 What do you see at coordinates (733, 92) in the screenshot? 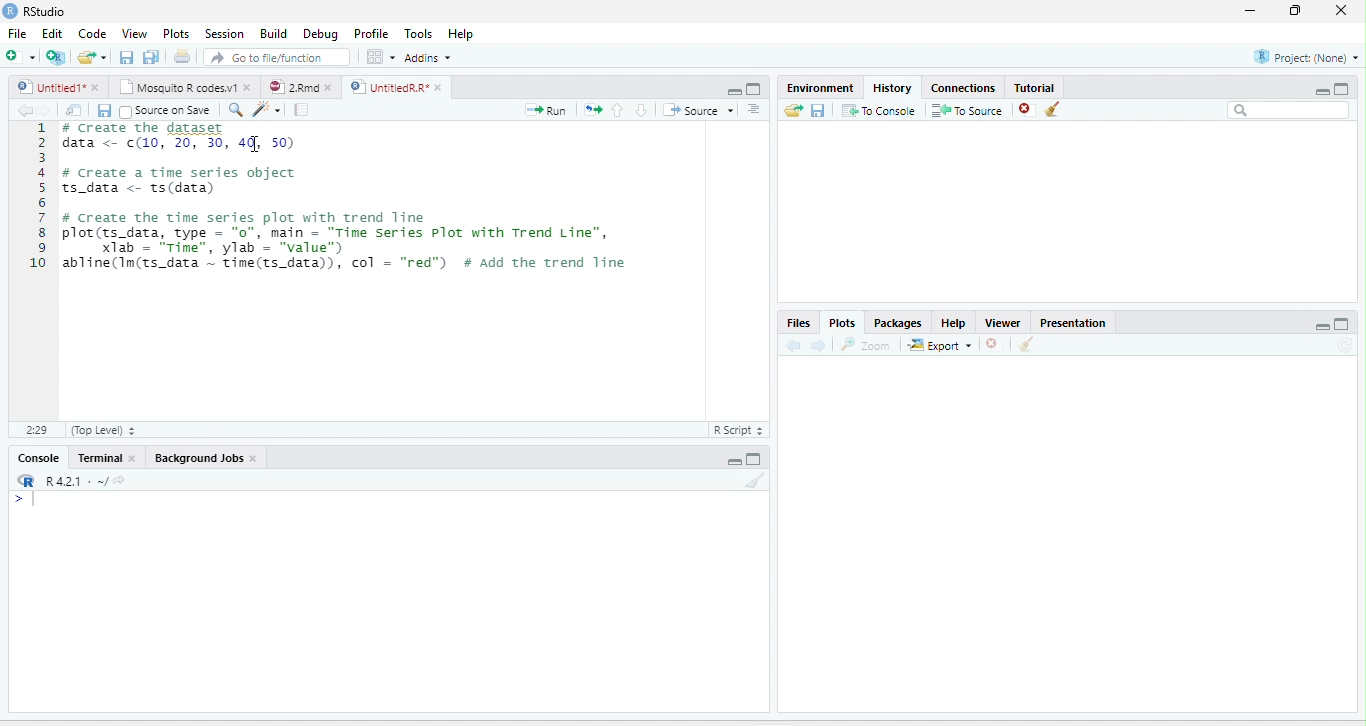
I see `Minimize` at bounding box center [733, 92].